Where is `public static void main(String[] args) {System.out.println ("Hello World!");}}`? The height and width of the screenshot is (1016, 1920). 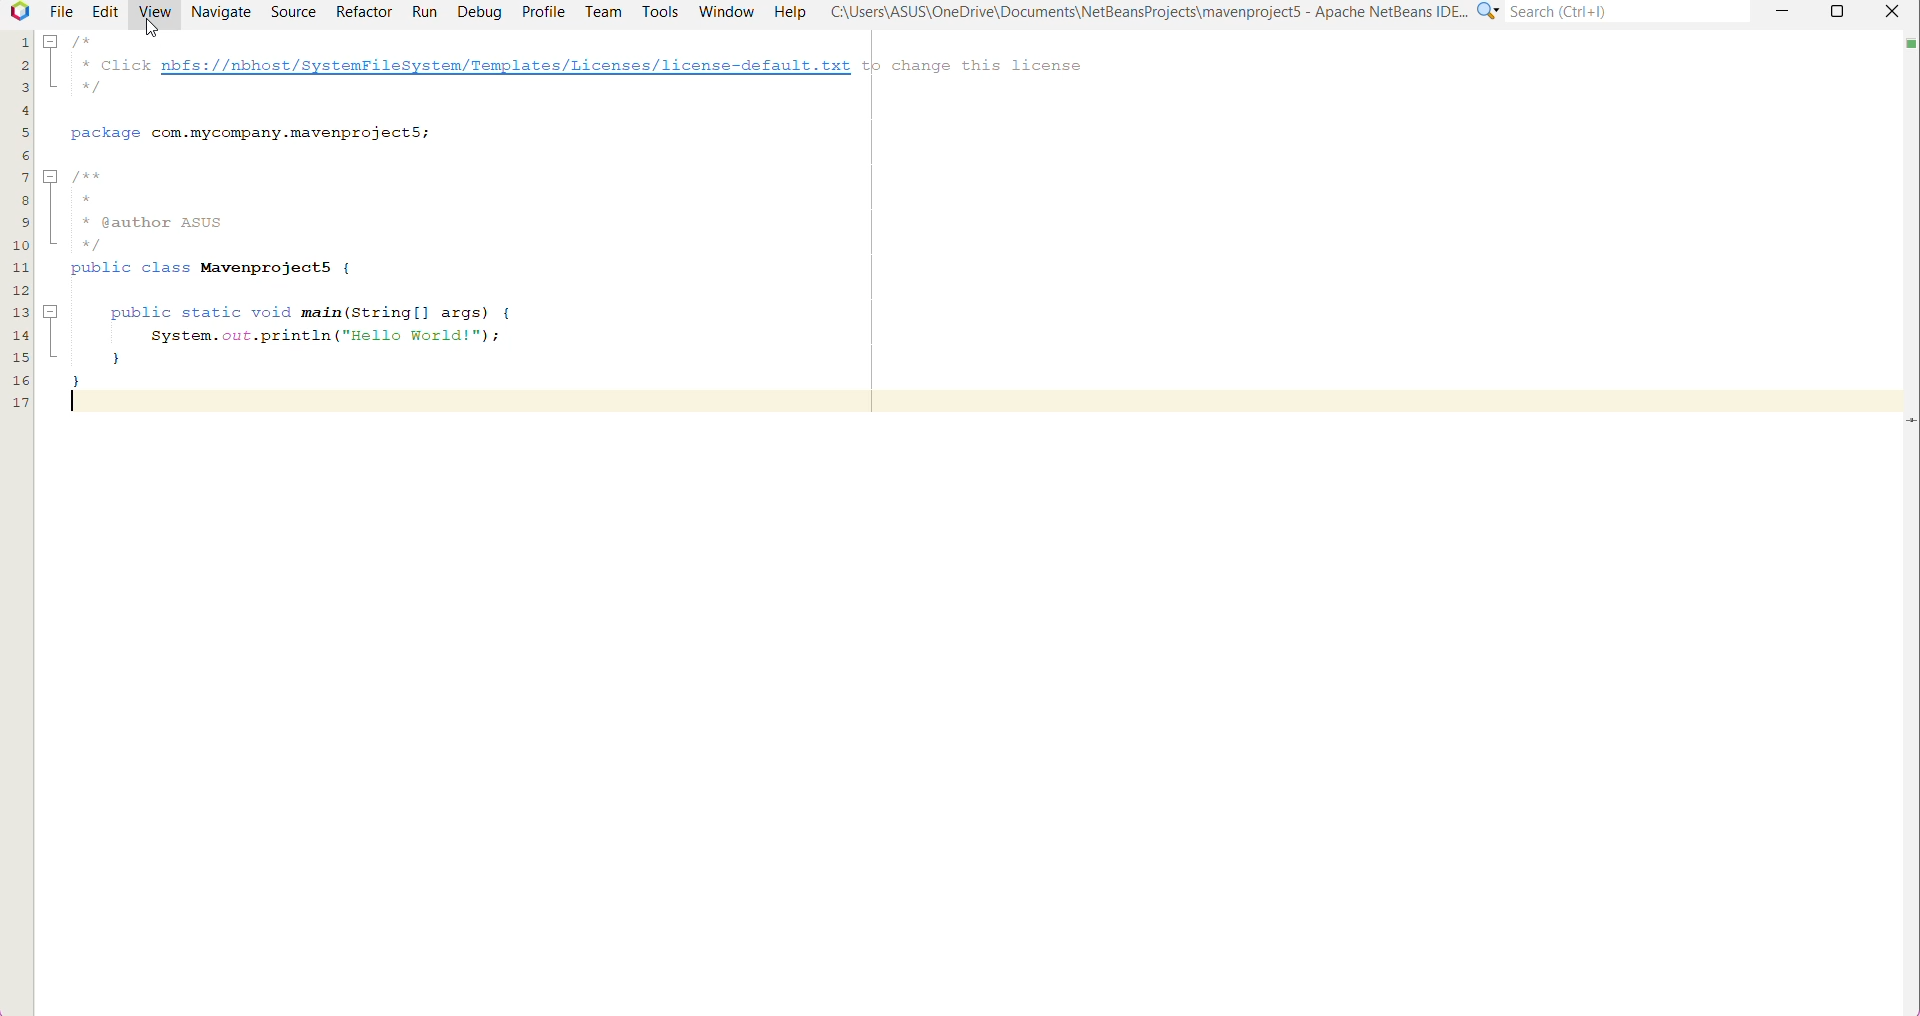 public static void main(String[] args) {System.out.println ("Hello World!");}} is located at coordinates (305, 342).